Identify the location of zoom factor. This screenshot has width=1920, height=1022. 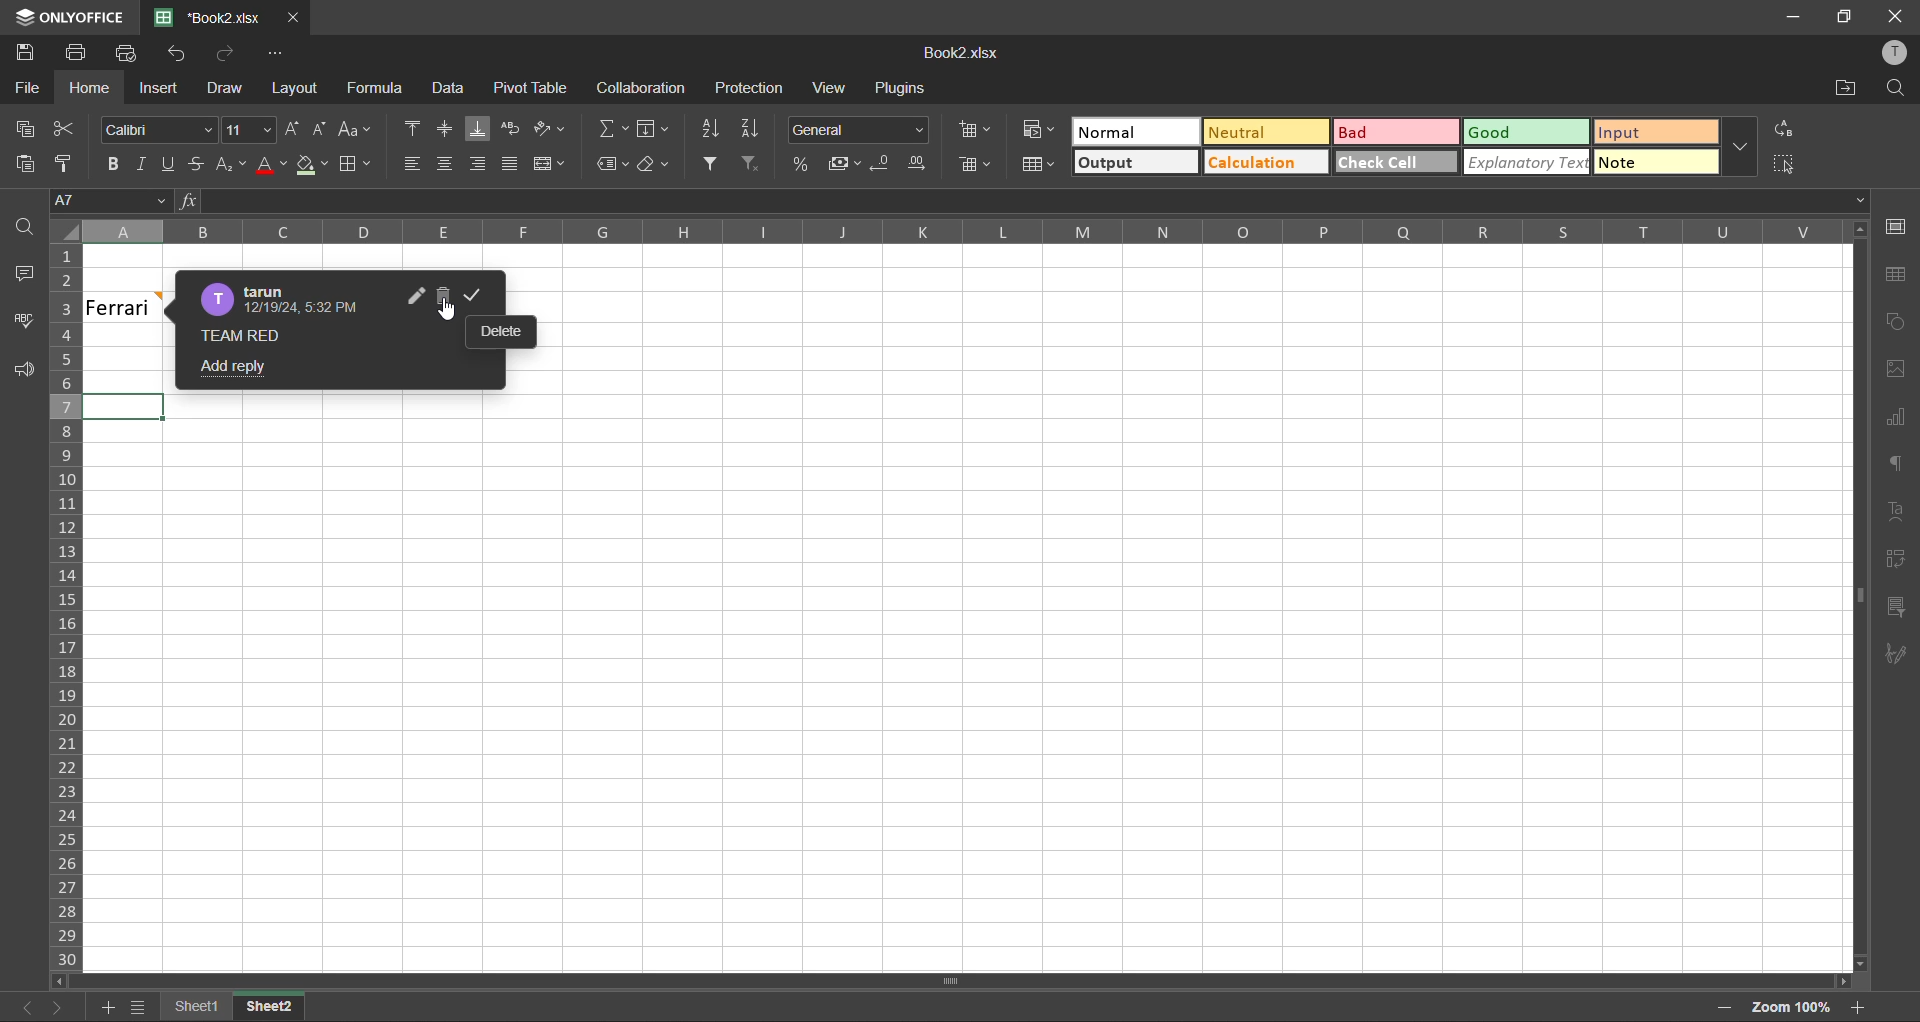
(1794, 1005).